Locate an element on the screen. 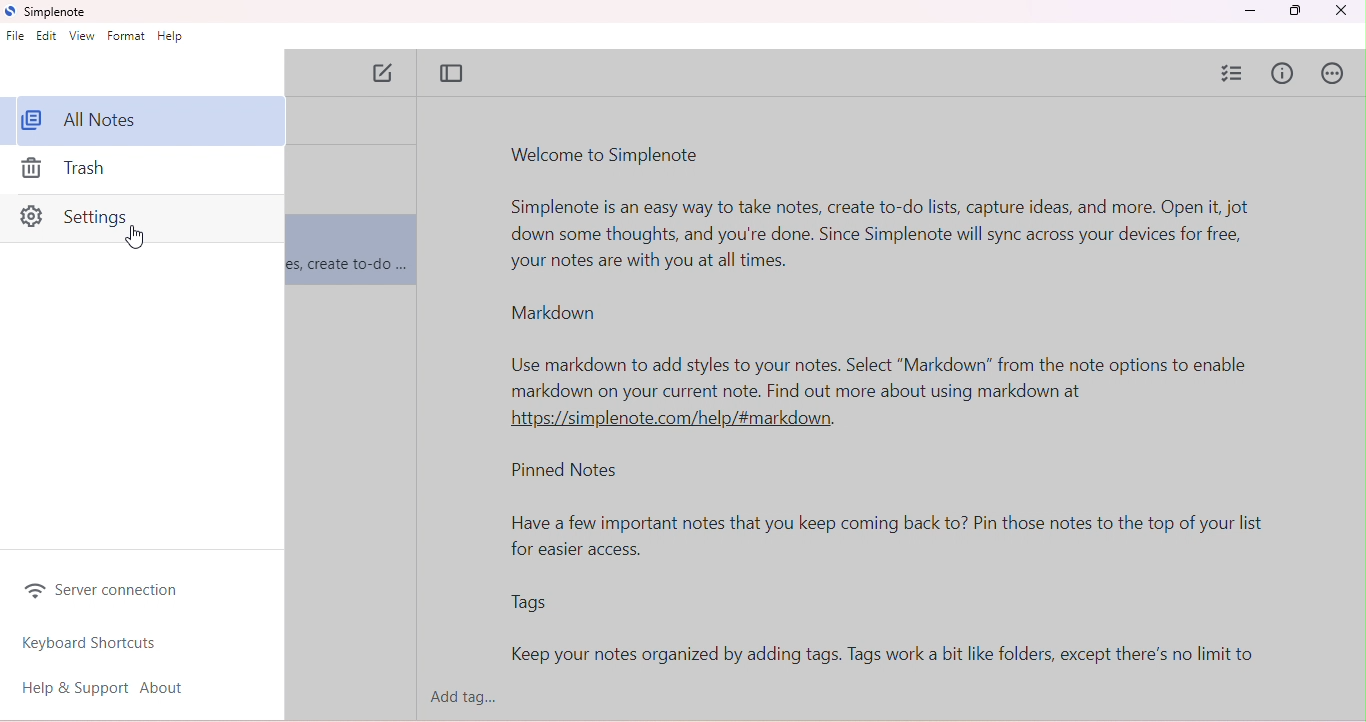  format is located at coordinates (126, 36).